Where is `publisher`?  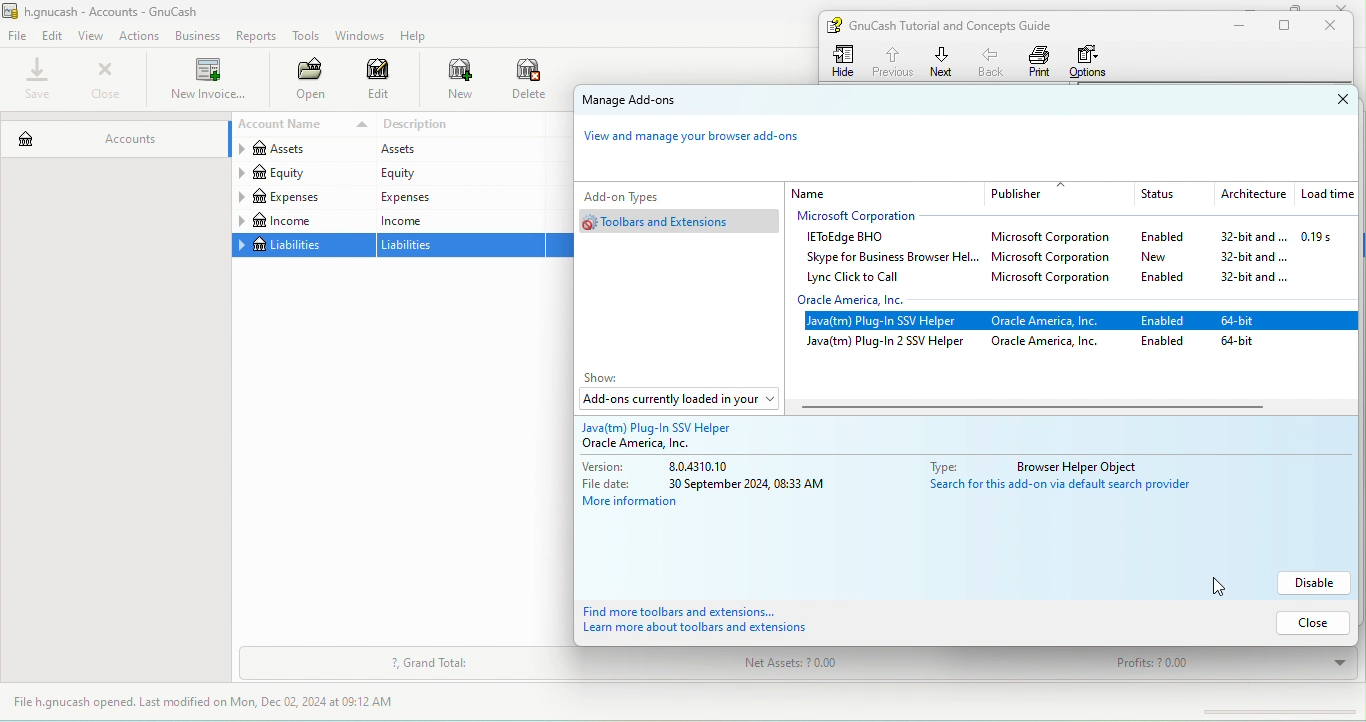
publisher is located at coordinates (1059, 194).